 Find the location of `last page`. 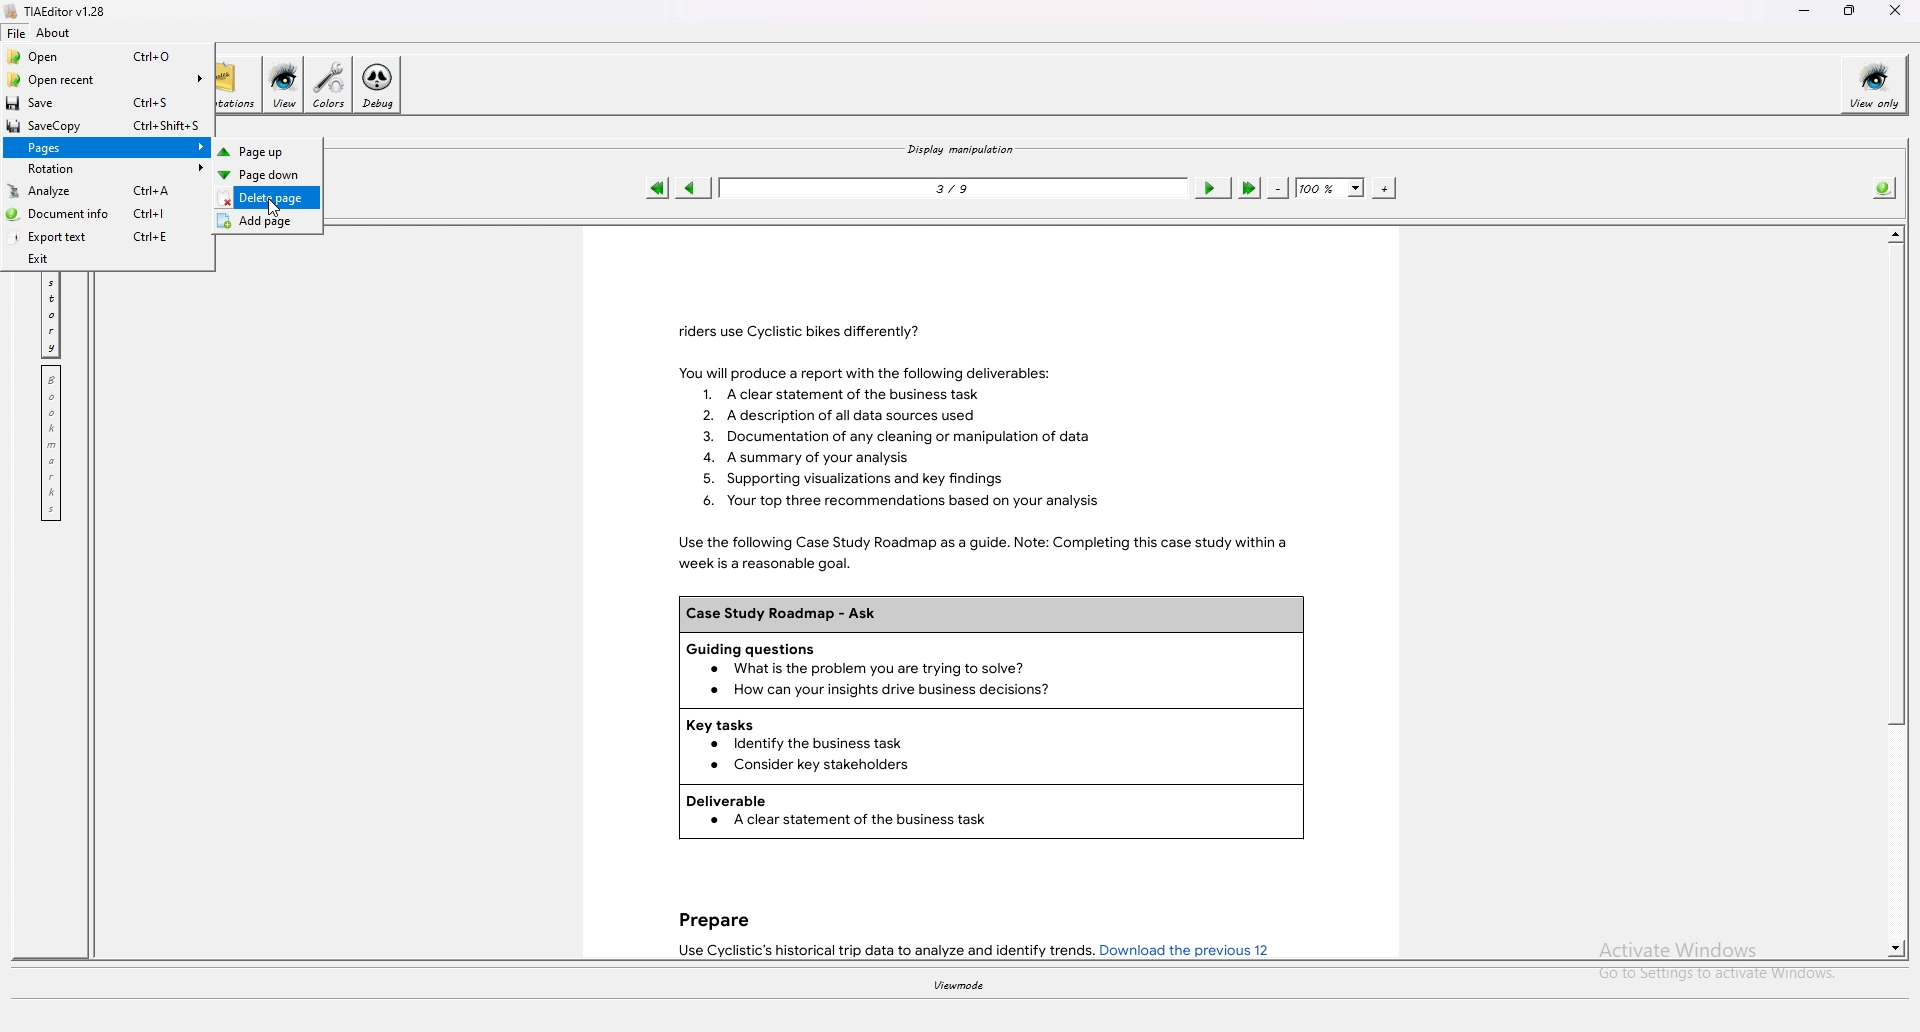

last page is located at coordinates (1249, 188).